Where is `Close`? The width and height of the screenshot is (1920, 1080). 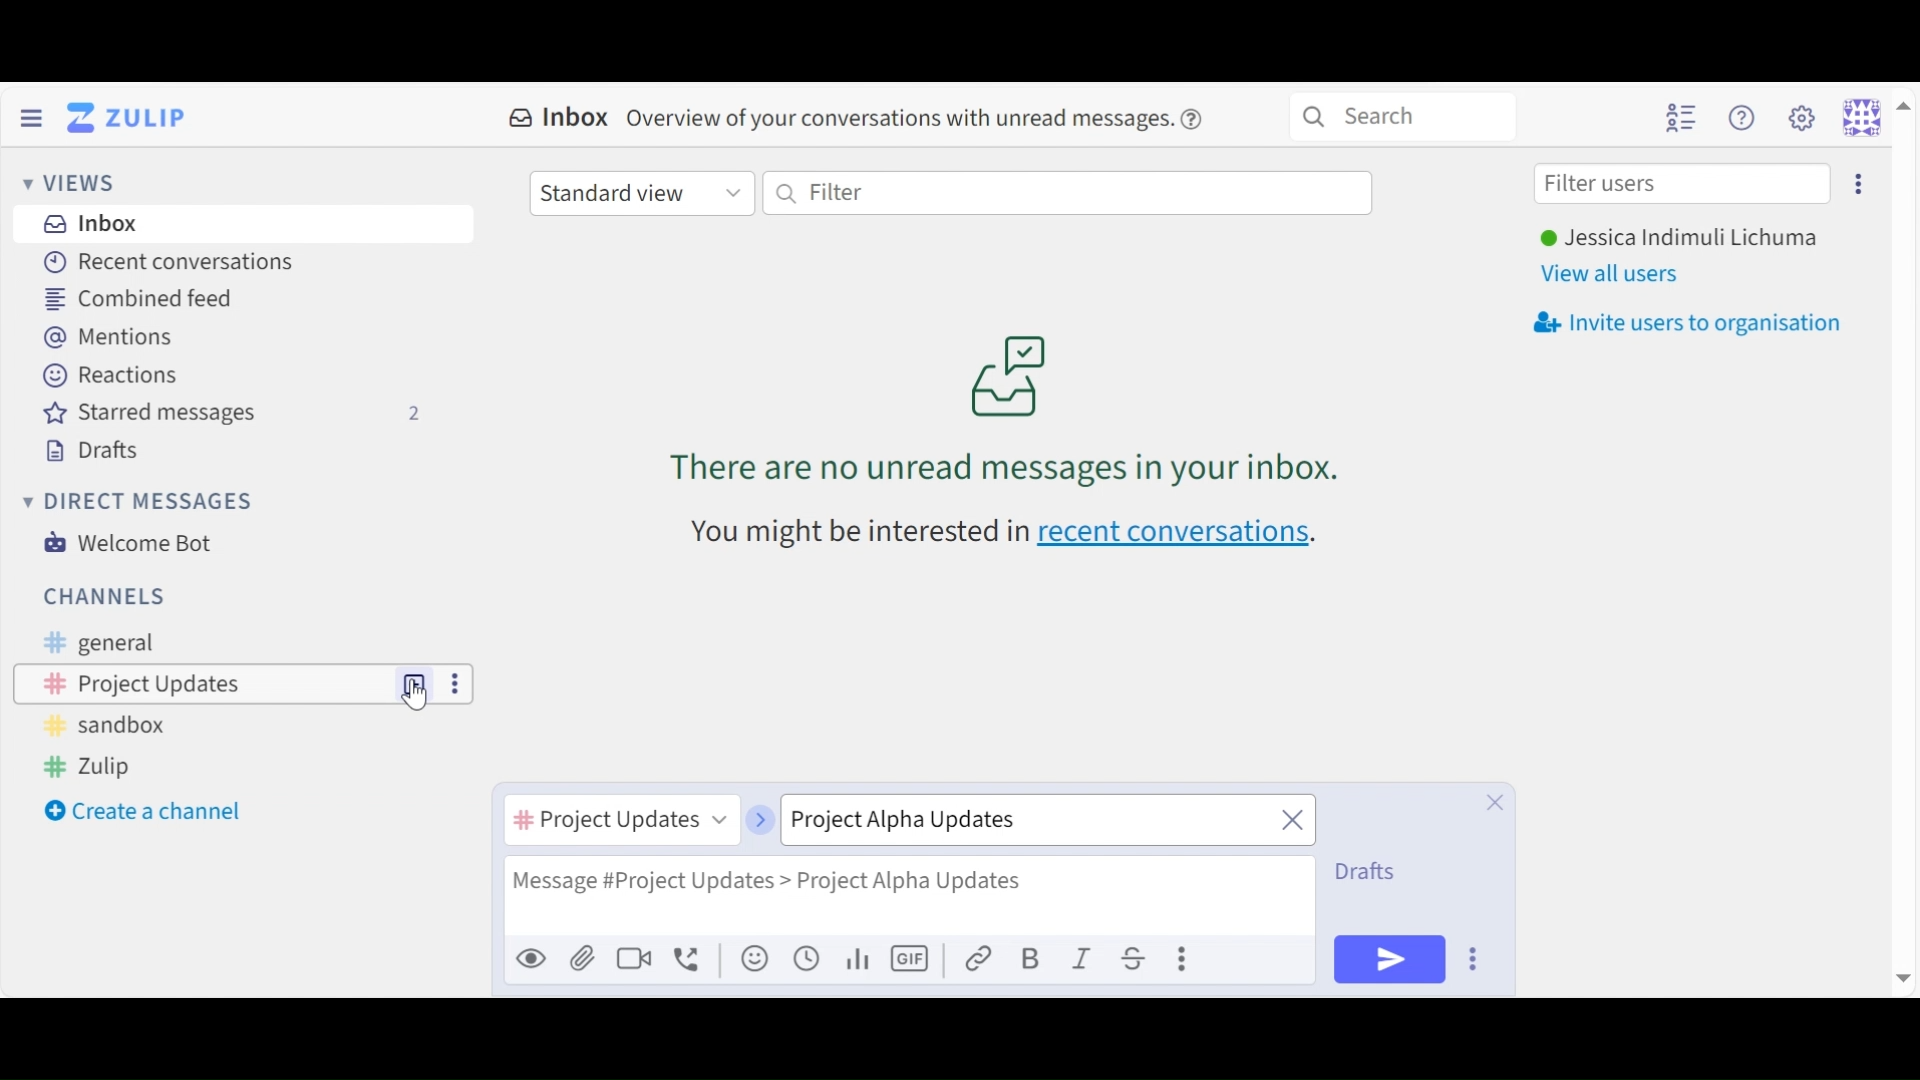
Close is located at coordinates (1495, 802).